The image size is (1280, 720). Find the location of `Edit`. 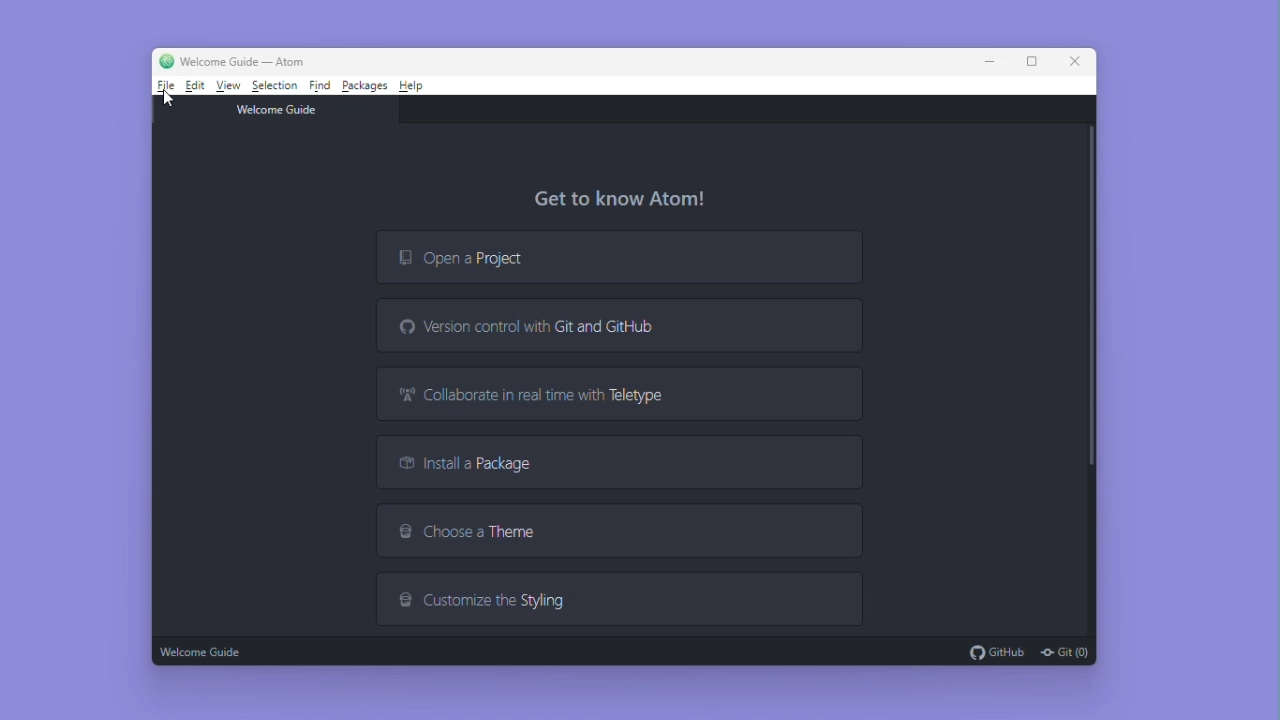

Edit is located at coordinates (196, 86).